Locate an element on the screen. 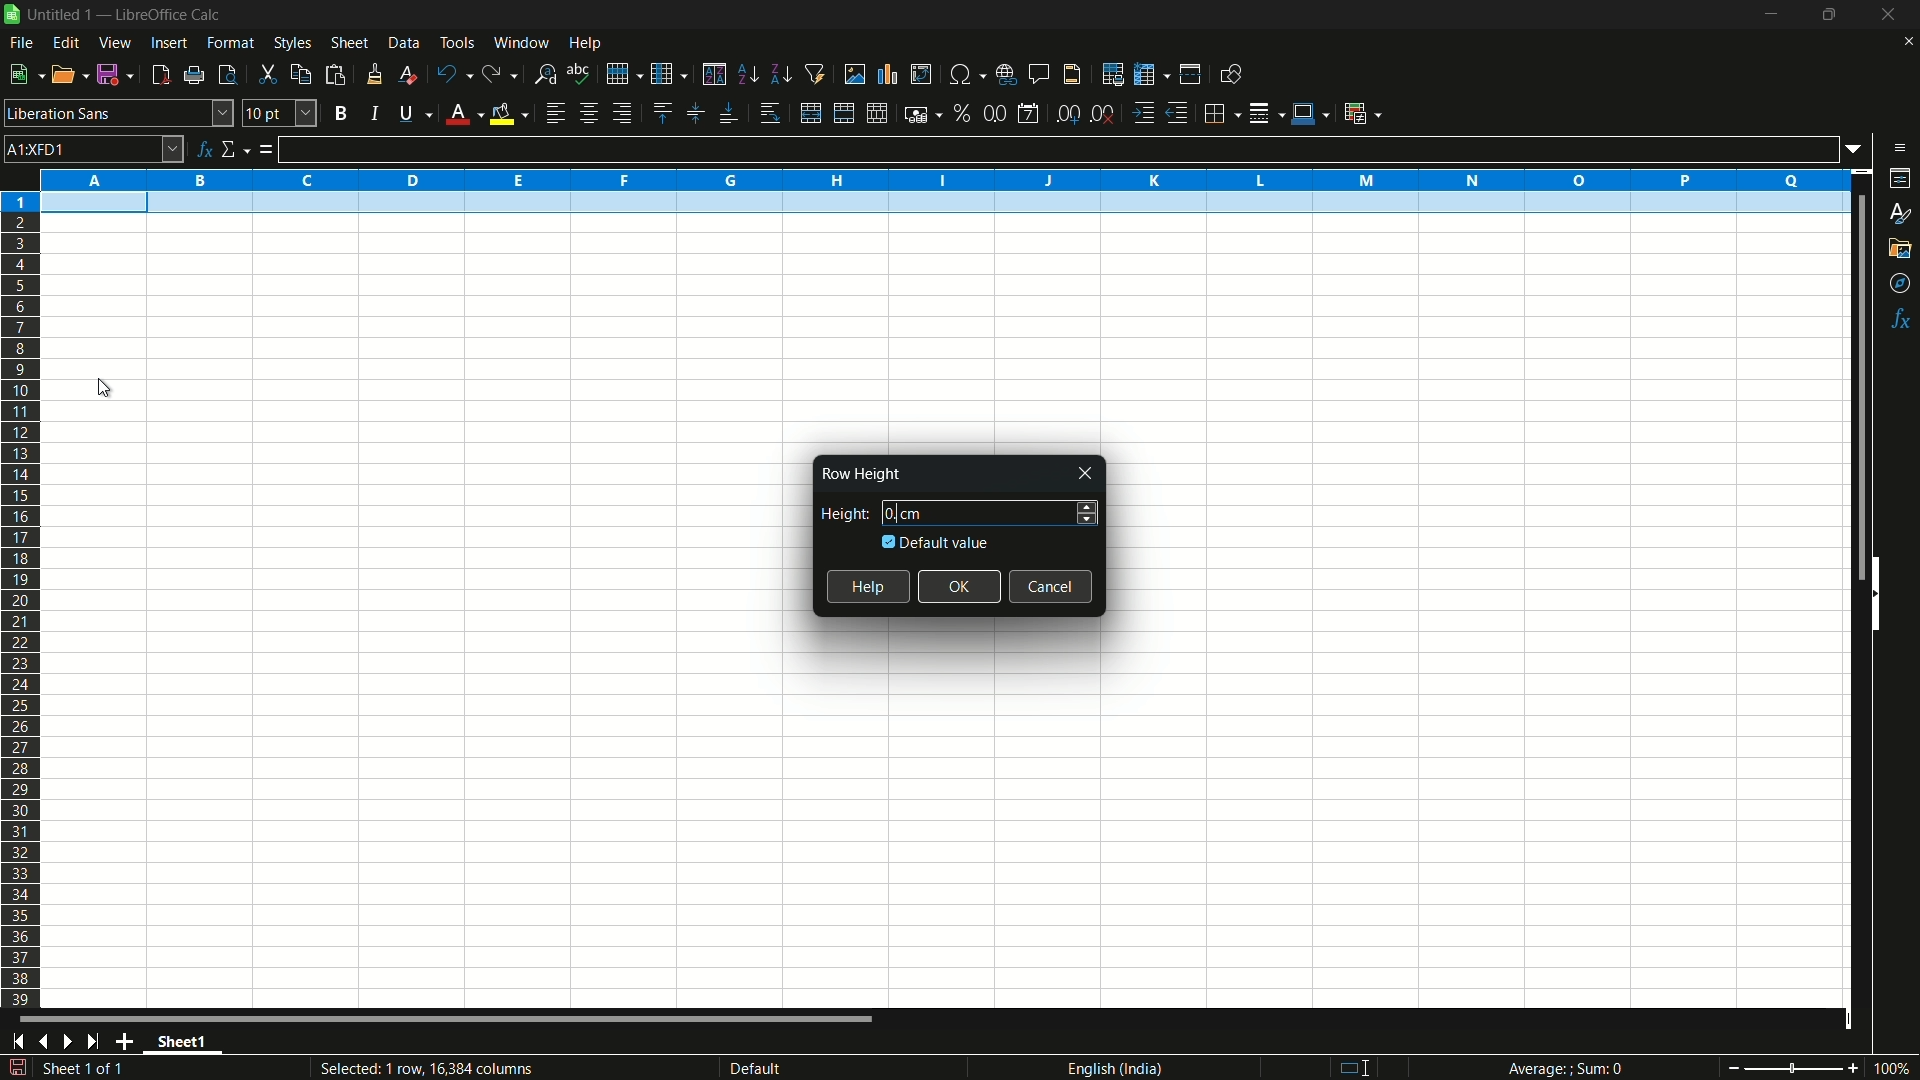 This screenshot has width=1920, height=1080. show draw functions is located at coordinates (1229, 74).